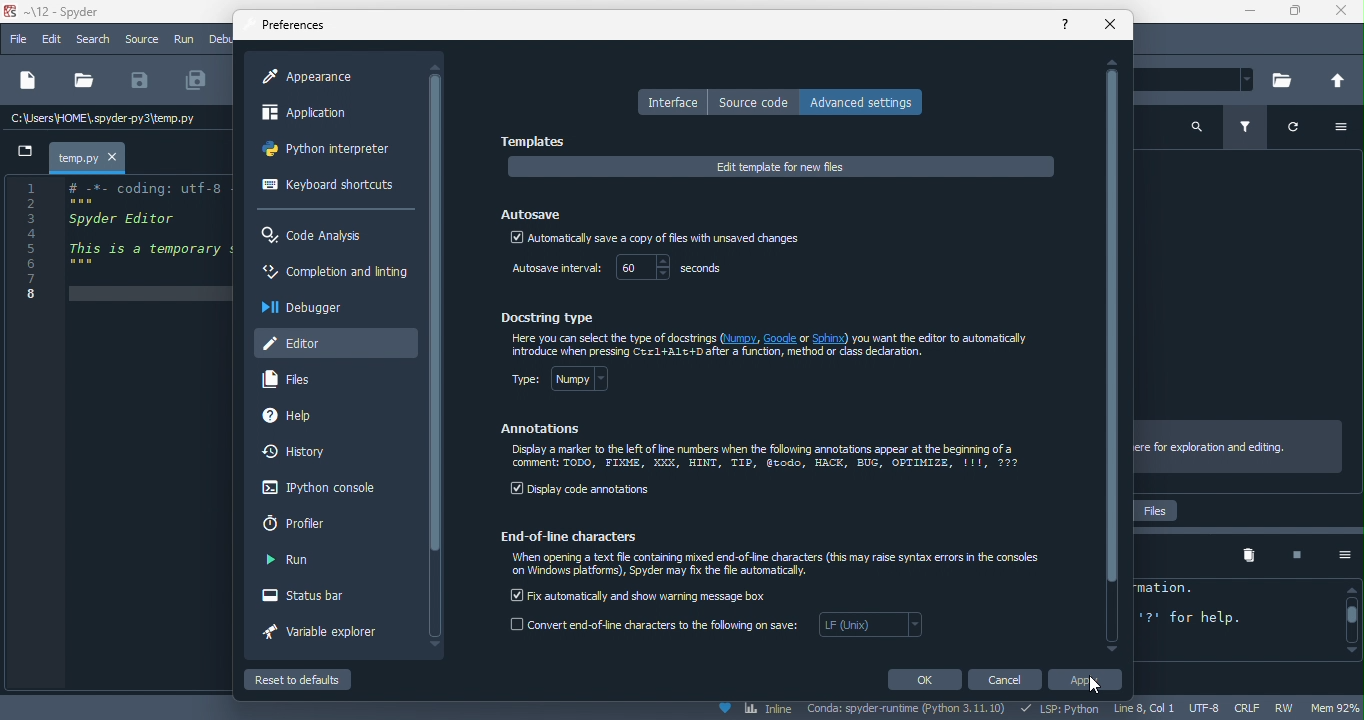 The height and width of the screenshot is (720, 1364). What do you see at coordinates (18, 40) in the screenshot?
I see `file` at bounding box center [18, 40].